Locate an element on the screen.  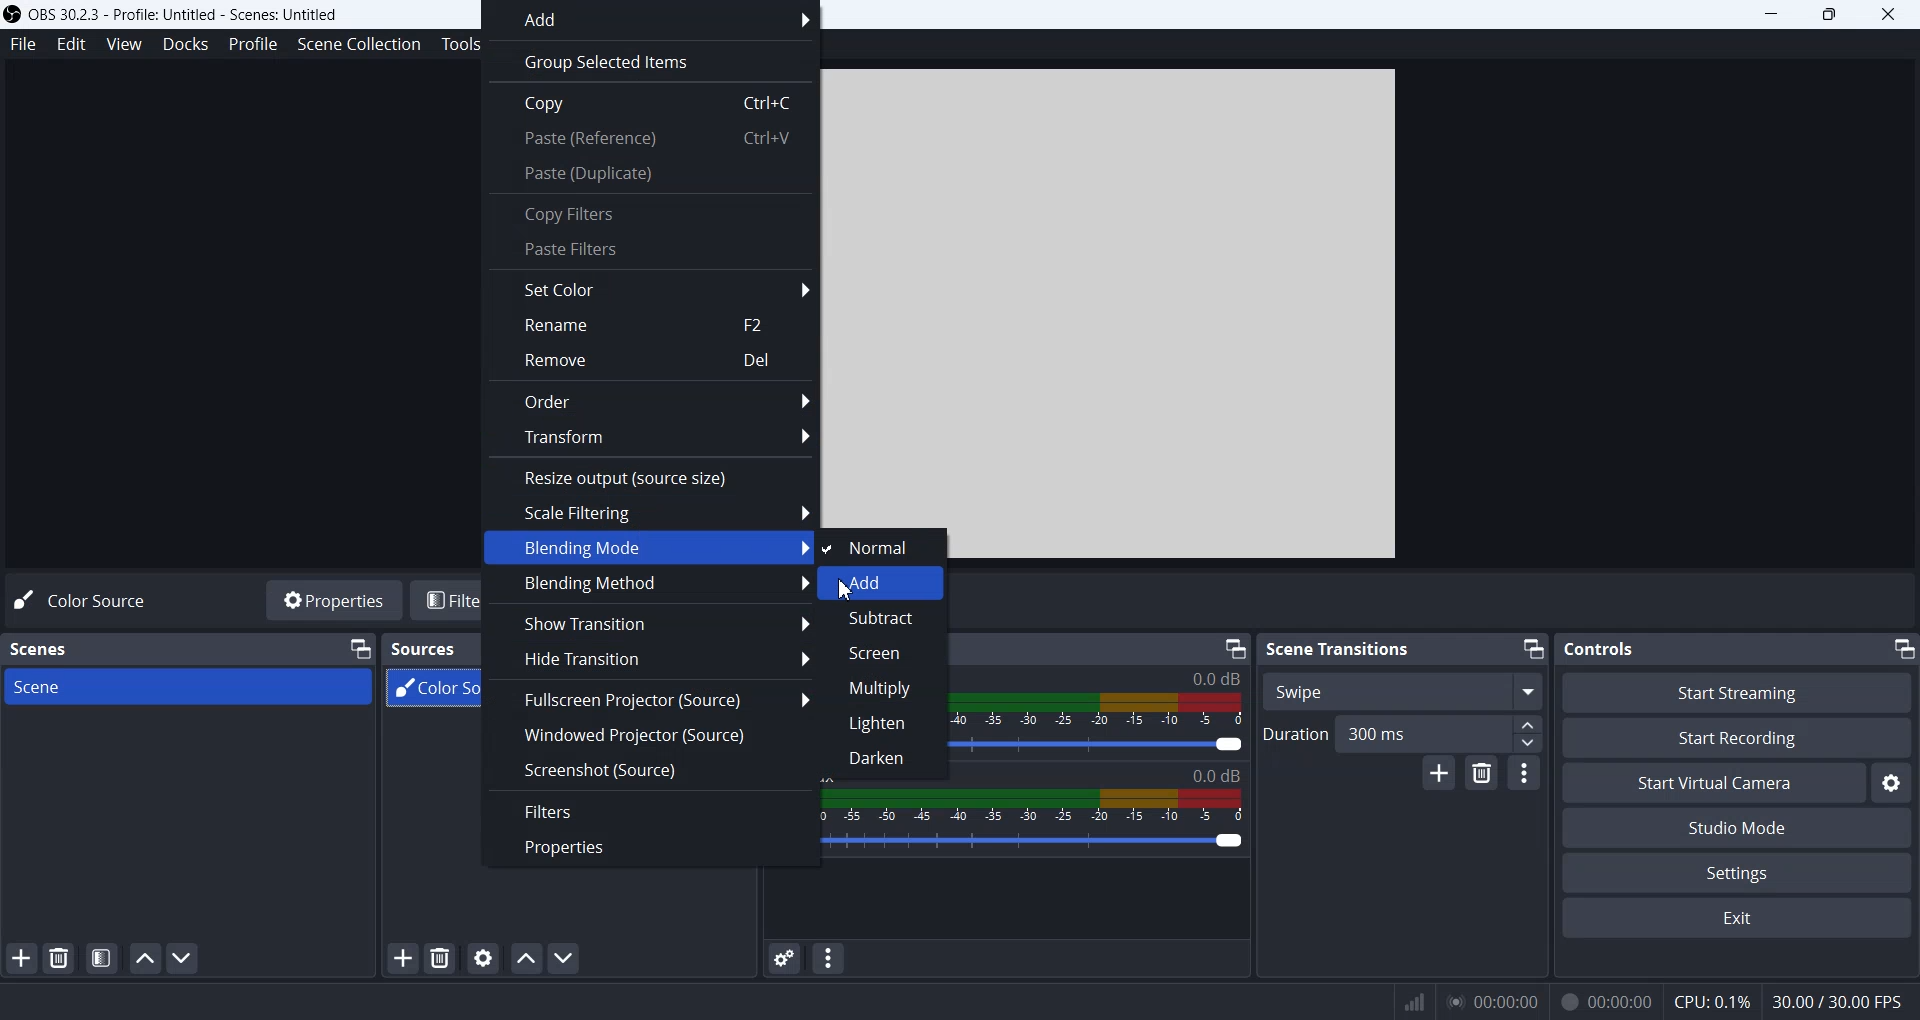
Edit is located at coordinates (71, 43).